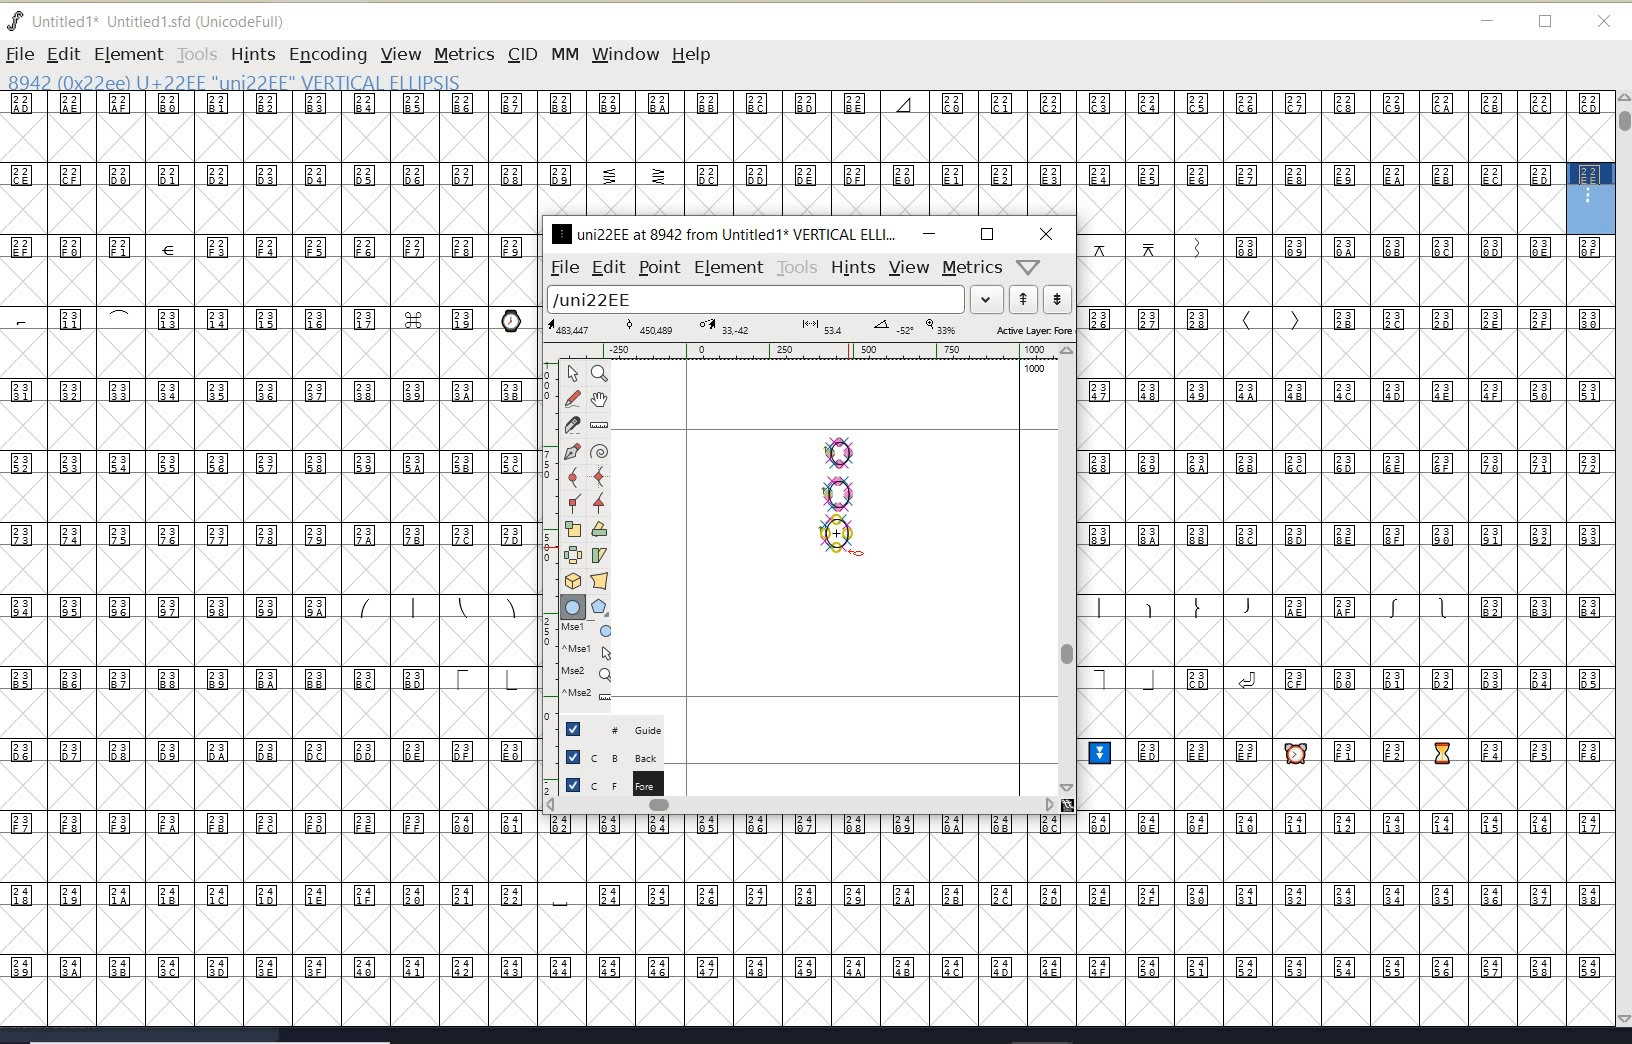  I want to click on add a tangent point, so click(597, 500).